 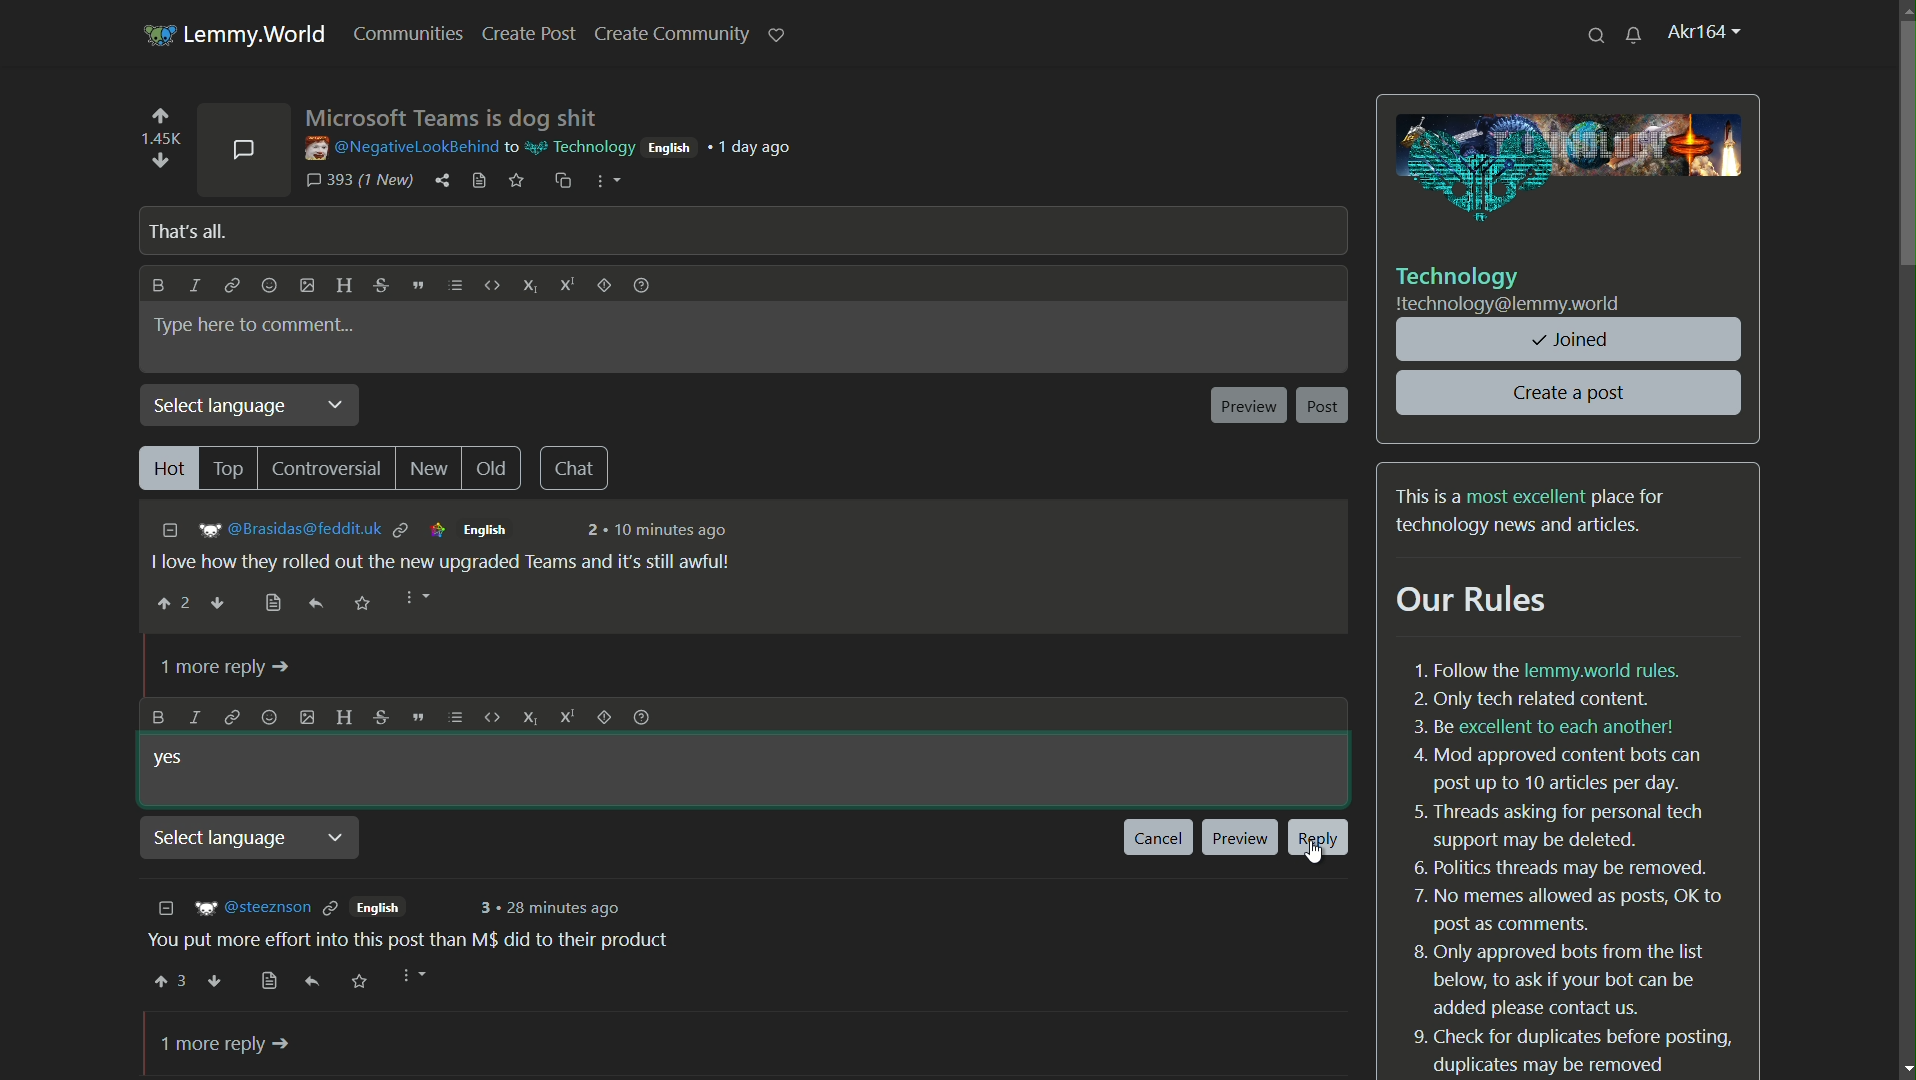 I want to click on save, so click(x=362, y=603).